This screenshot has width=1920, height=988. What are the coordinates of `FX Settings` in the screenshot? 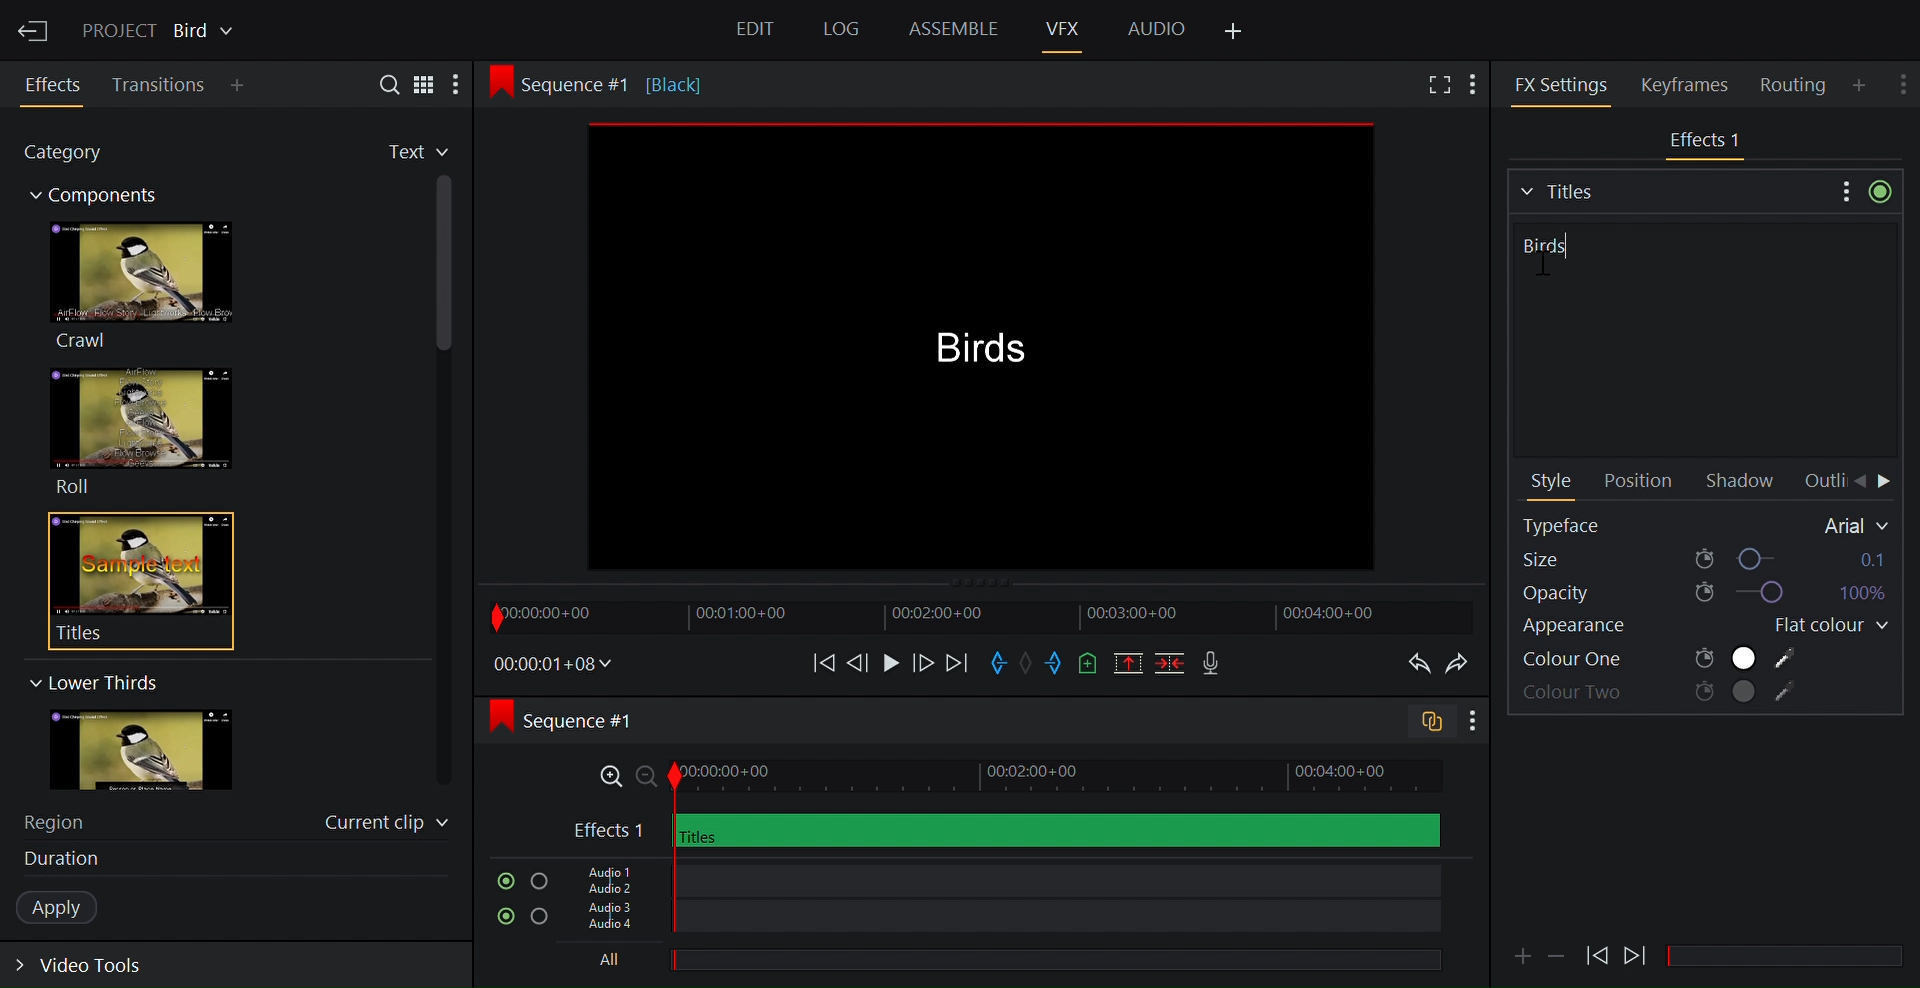 It's located at (1561, 84).